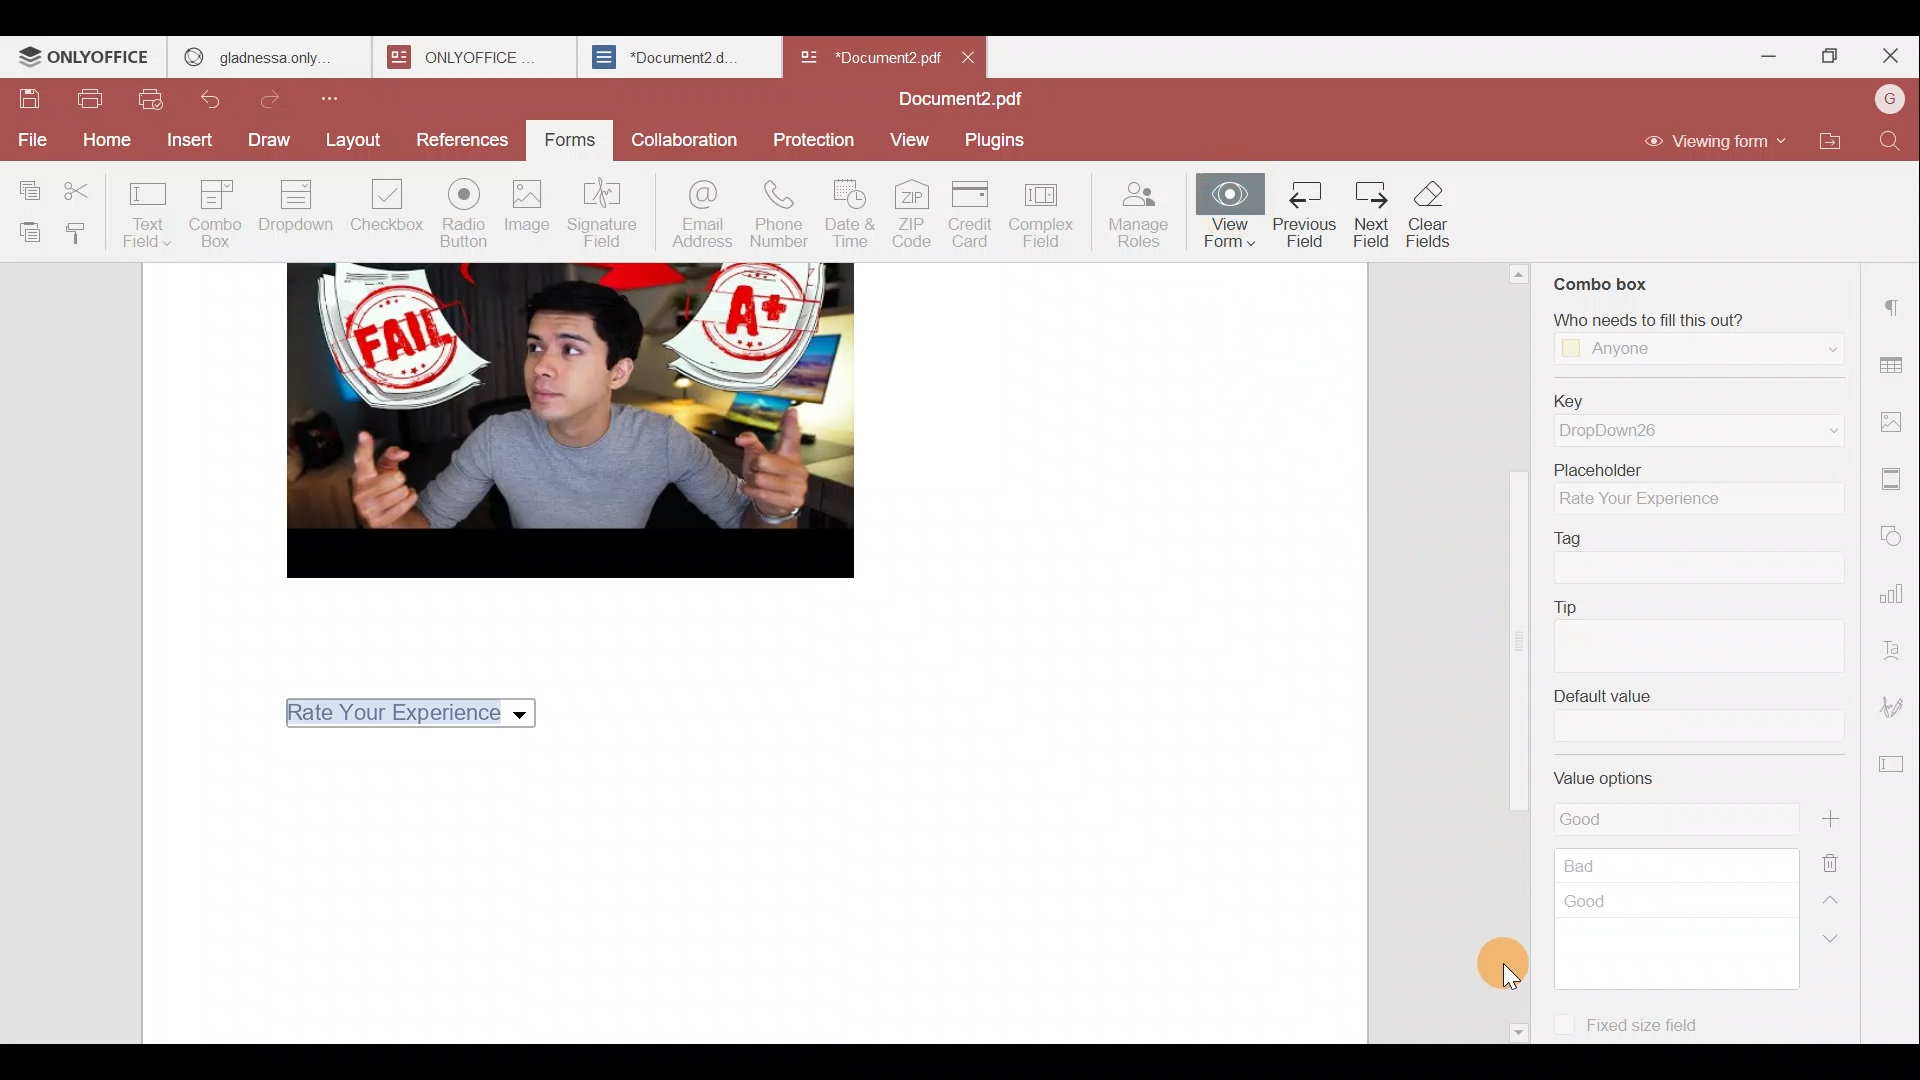  I want to click on Default value, so click(1697, 715).